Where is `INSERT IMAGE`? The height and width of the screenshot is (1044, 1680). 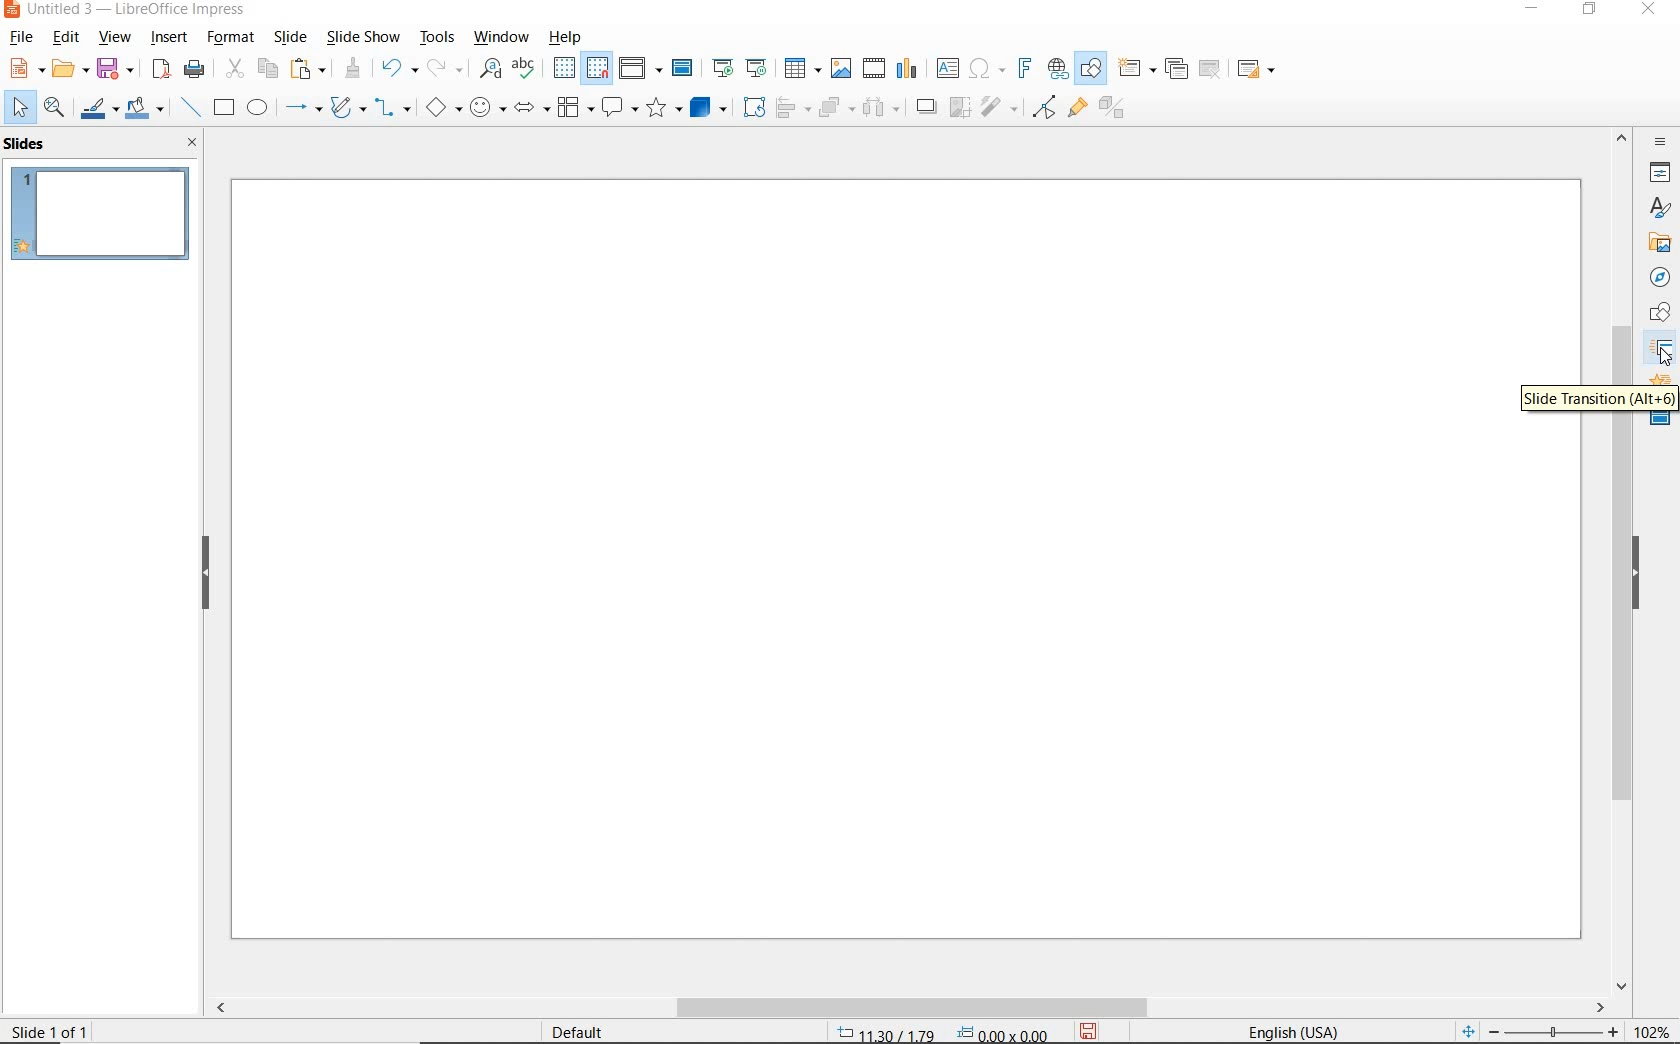 INSERT IMAGE is located at coordinates (843, 69).